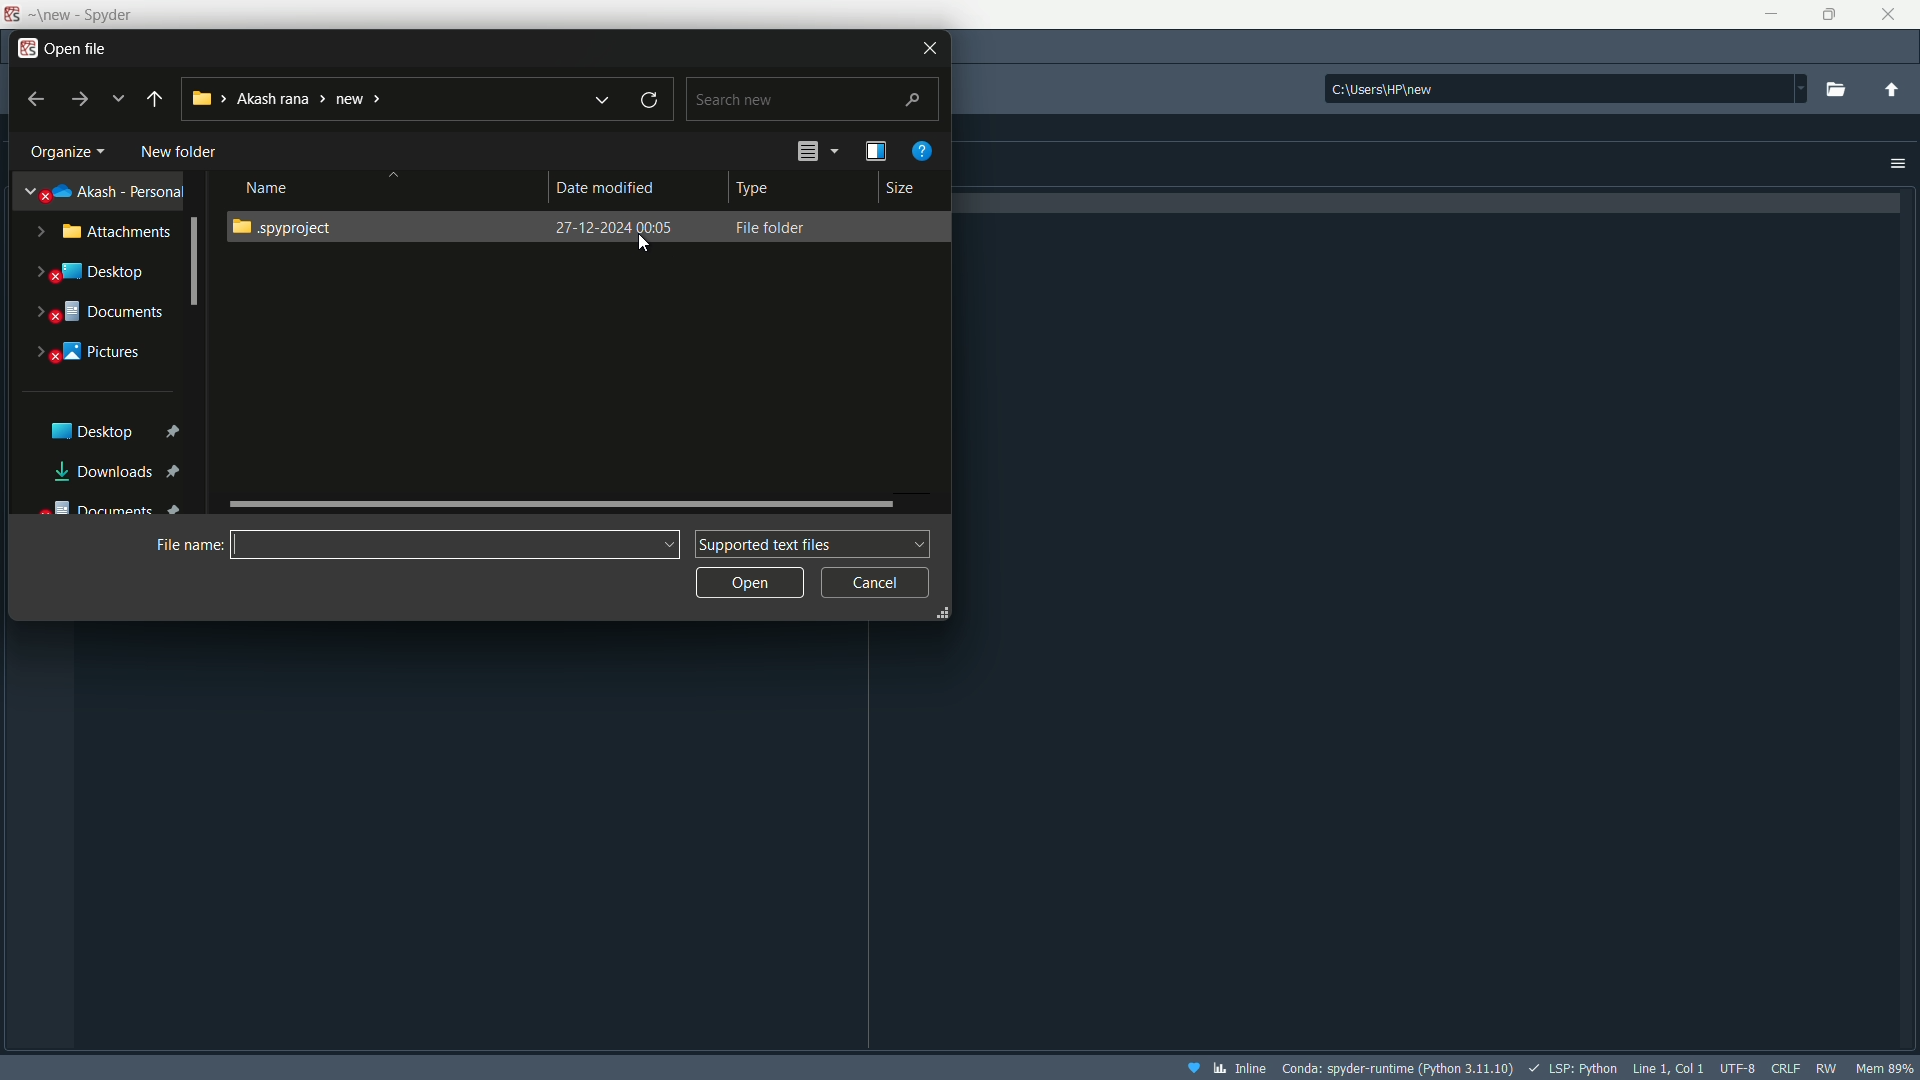 The height and width of the screenshot is (1080, 1920). I want to click on File name, so click(188, 545).